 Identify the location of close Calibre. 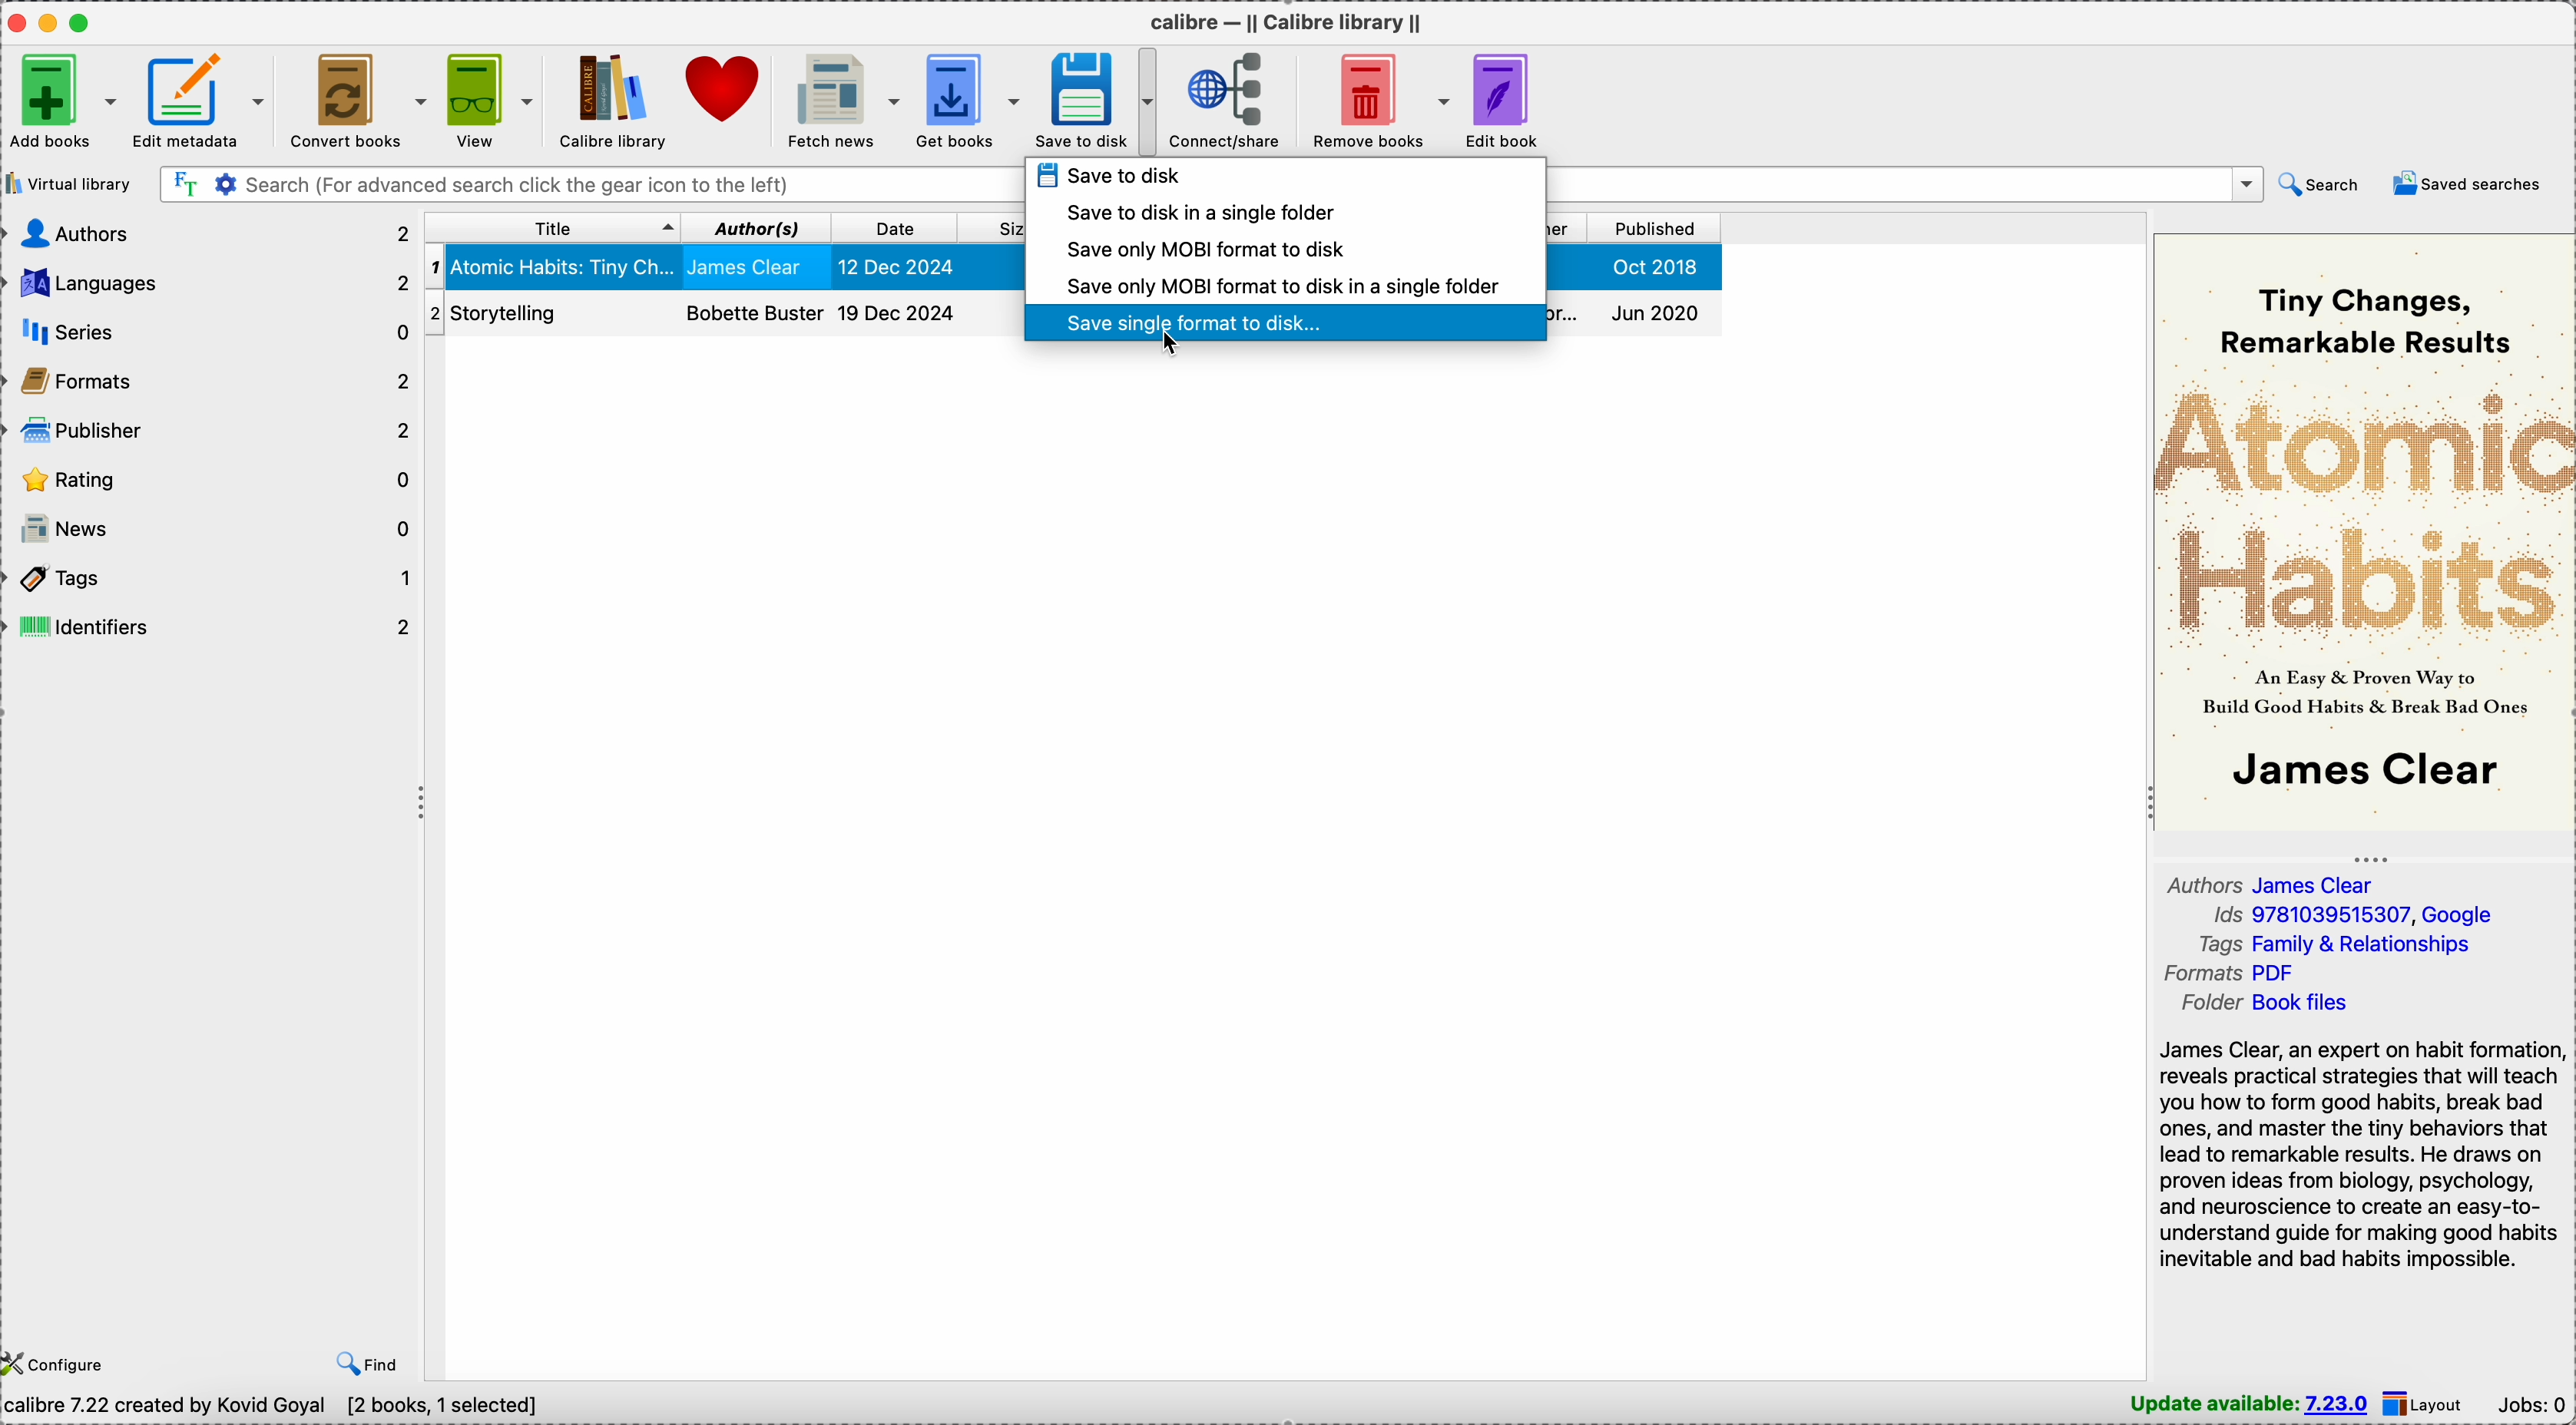
(16, 21).